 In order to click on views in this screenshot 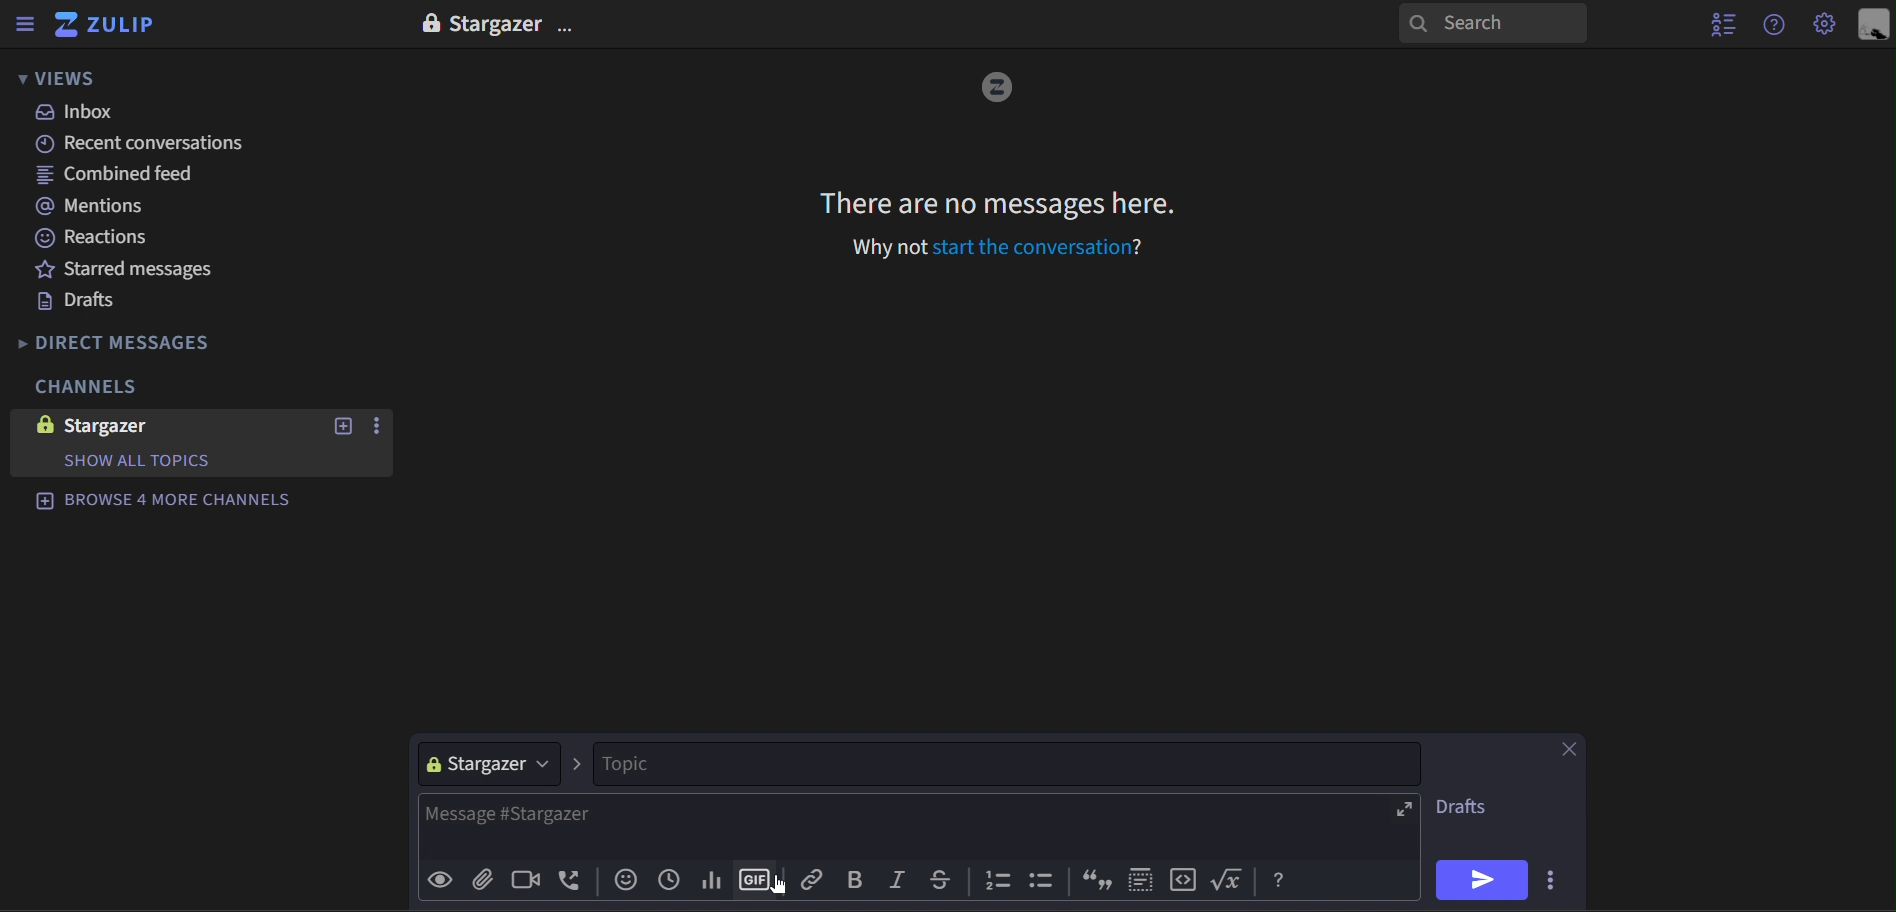, I will do `click(72, 78)`.